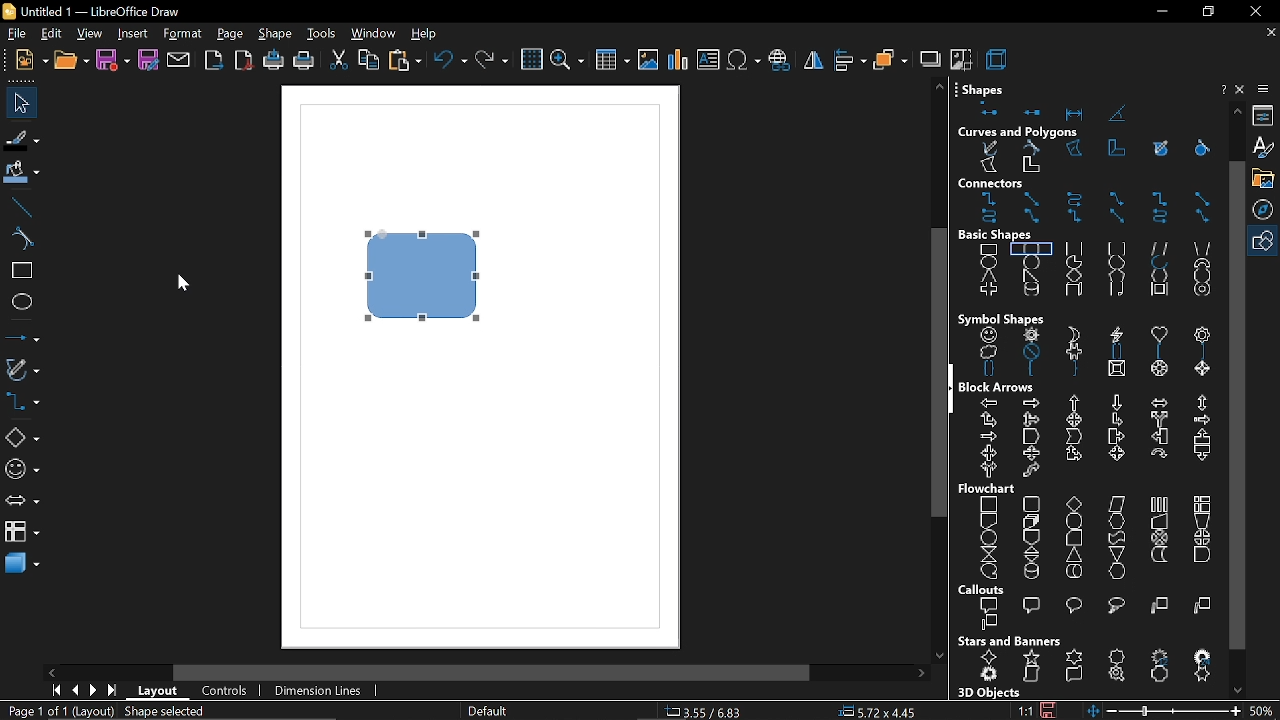 This screenshot has width=1280, height=720. I want to click on Cursor, so click(184, 280).